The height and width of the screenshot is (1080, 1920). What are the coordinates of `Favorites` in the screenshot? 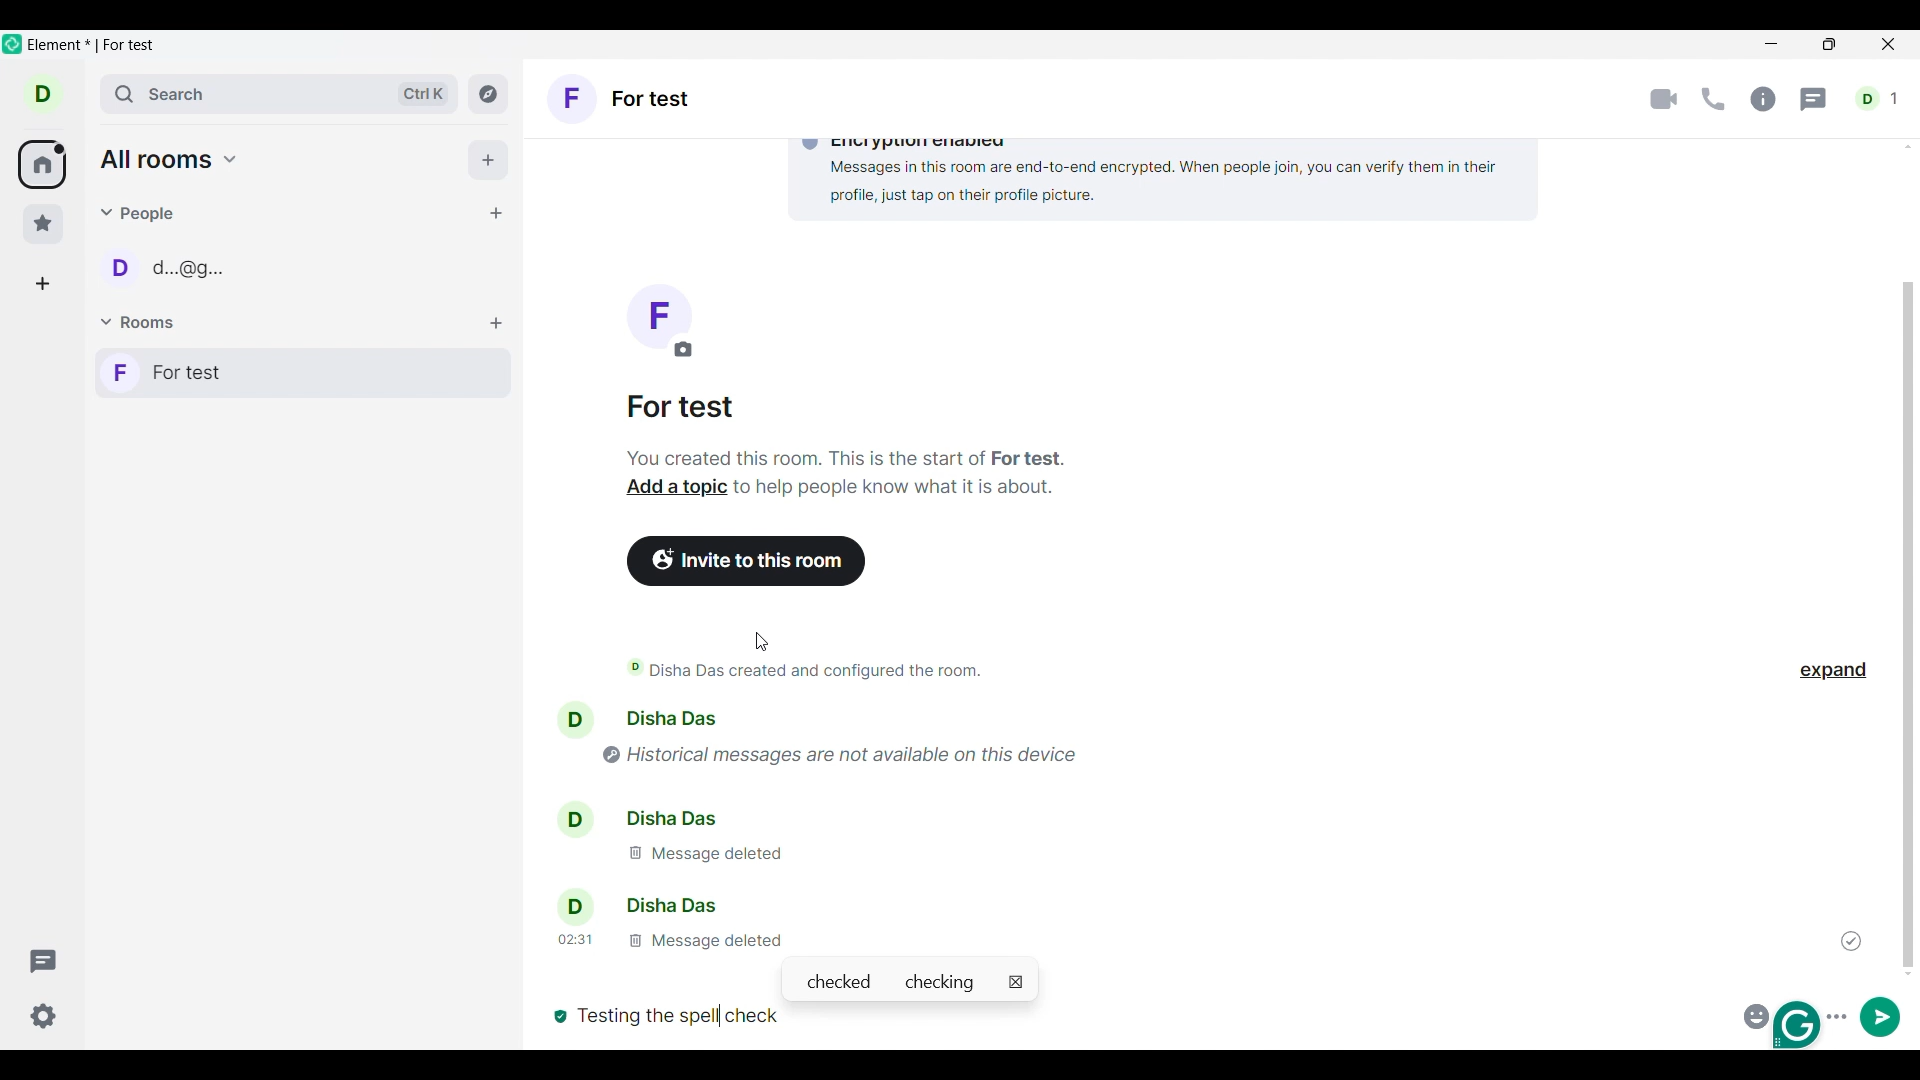 It's located at (44, 224).